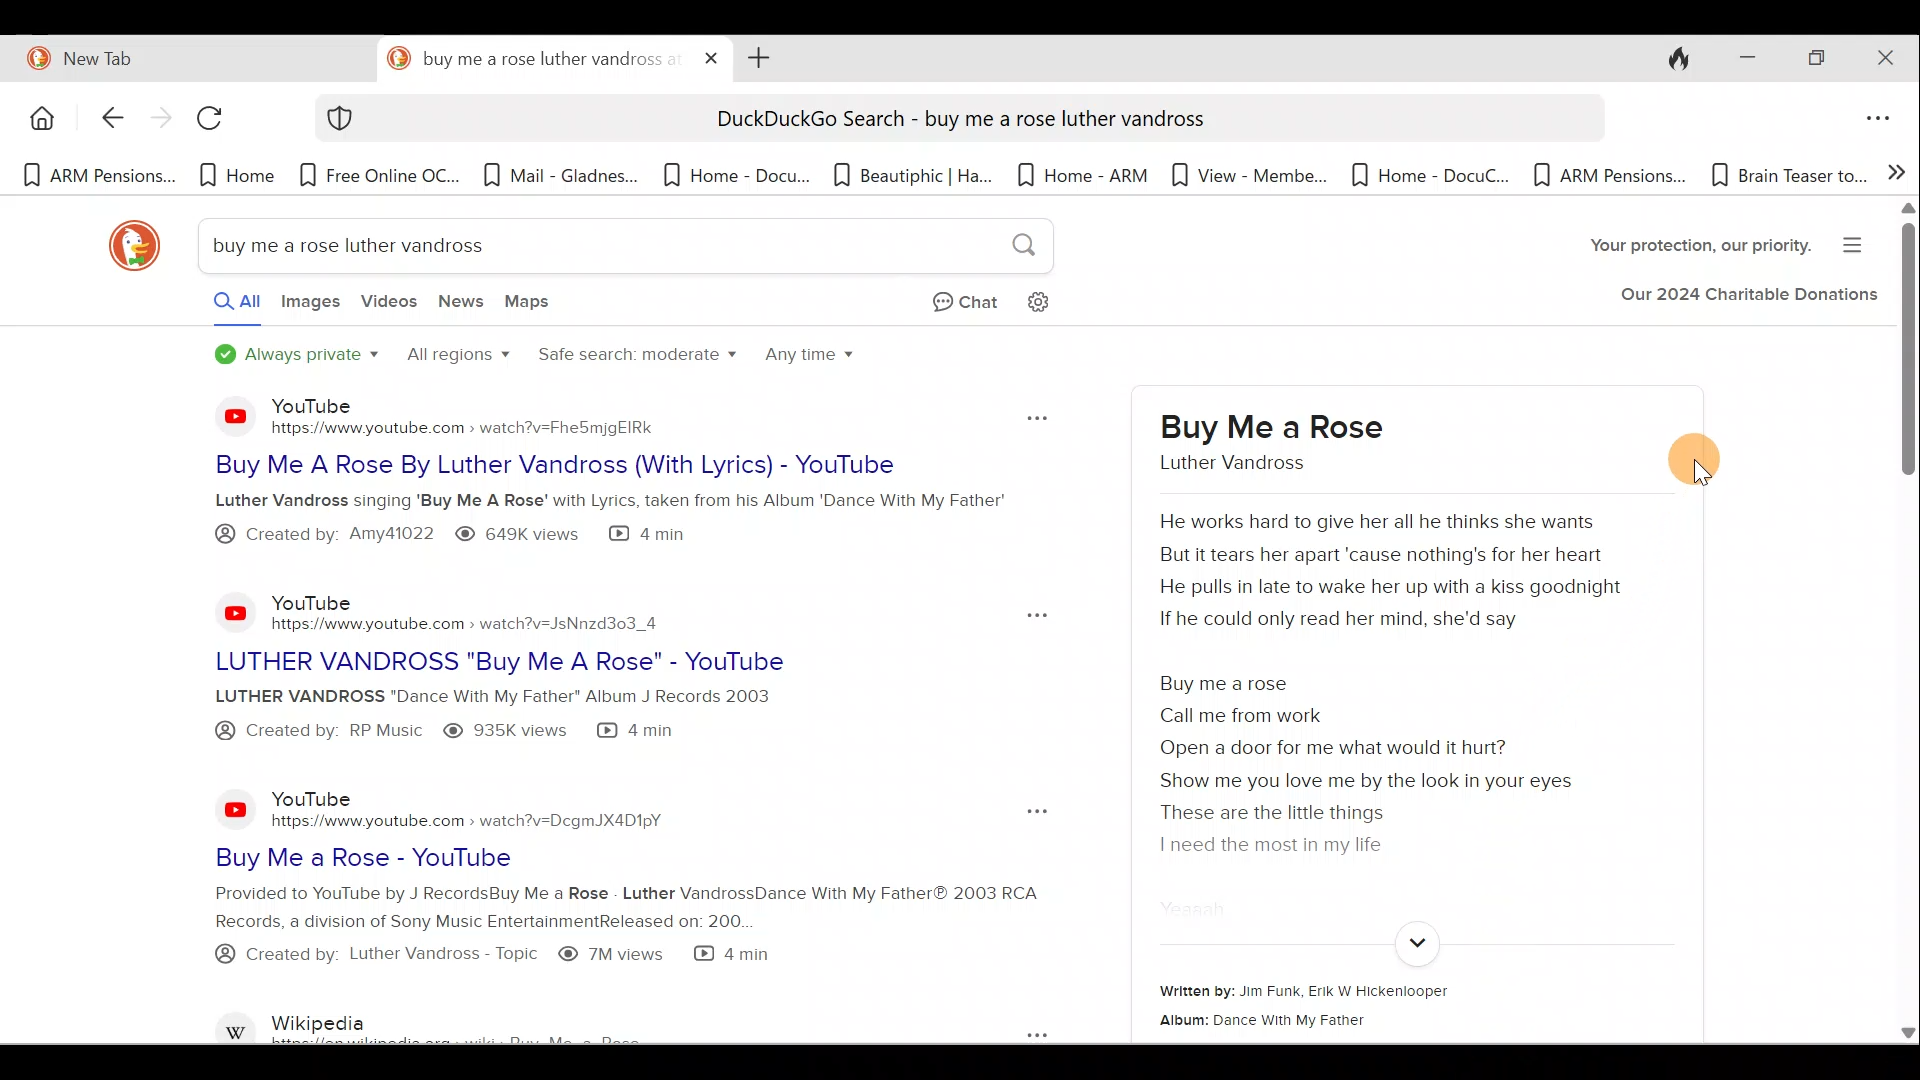  What do you see at coordinates (1694, 455) in the screenshot?
I see `Cursor` at bounding box center [1694, 455].